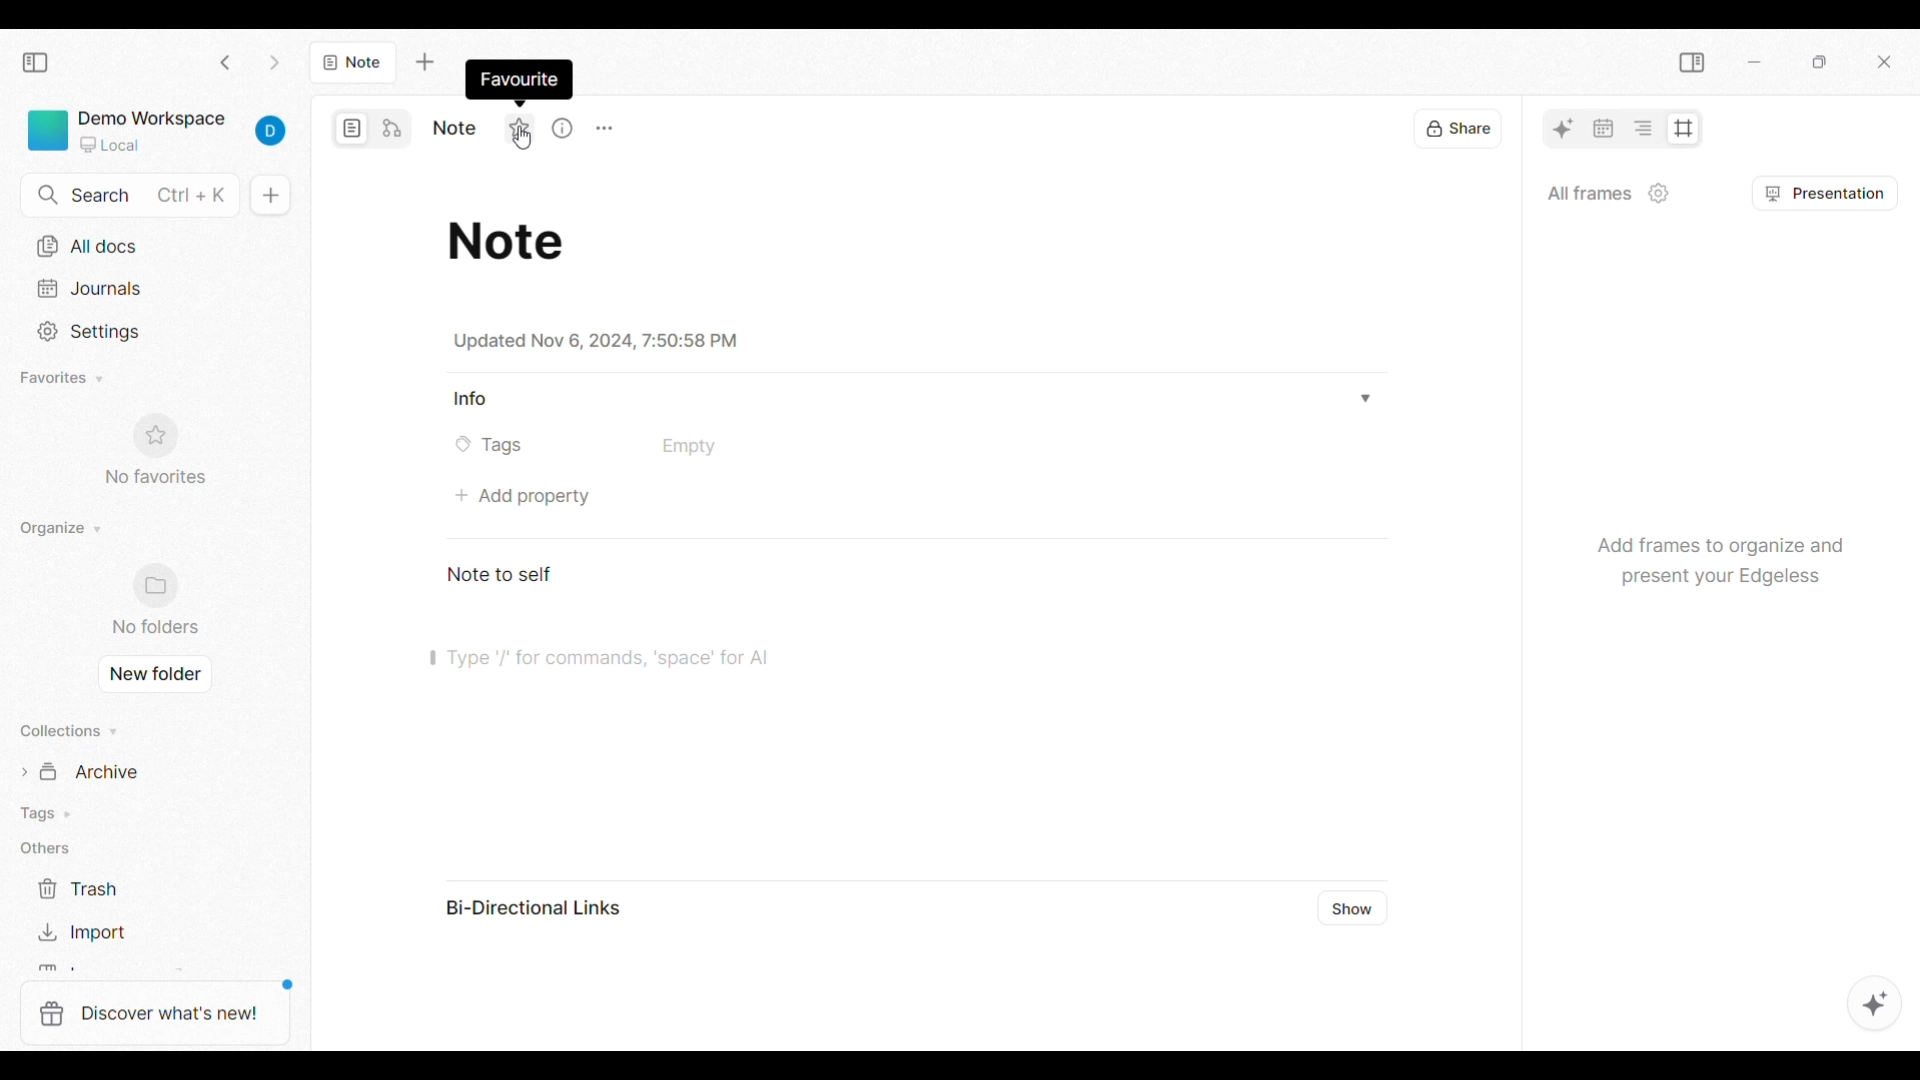 The height and width of the screenshot is (1080, 1920). What do you see at coordinates (155, 288) in the screenshot?
I see `Journals` at bounding box center [155, 288].